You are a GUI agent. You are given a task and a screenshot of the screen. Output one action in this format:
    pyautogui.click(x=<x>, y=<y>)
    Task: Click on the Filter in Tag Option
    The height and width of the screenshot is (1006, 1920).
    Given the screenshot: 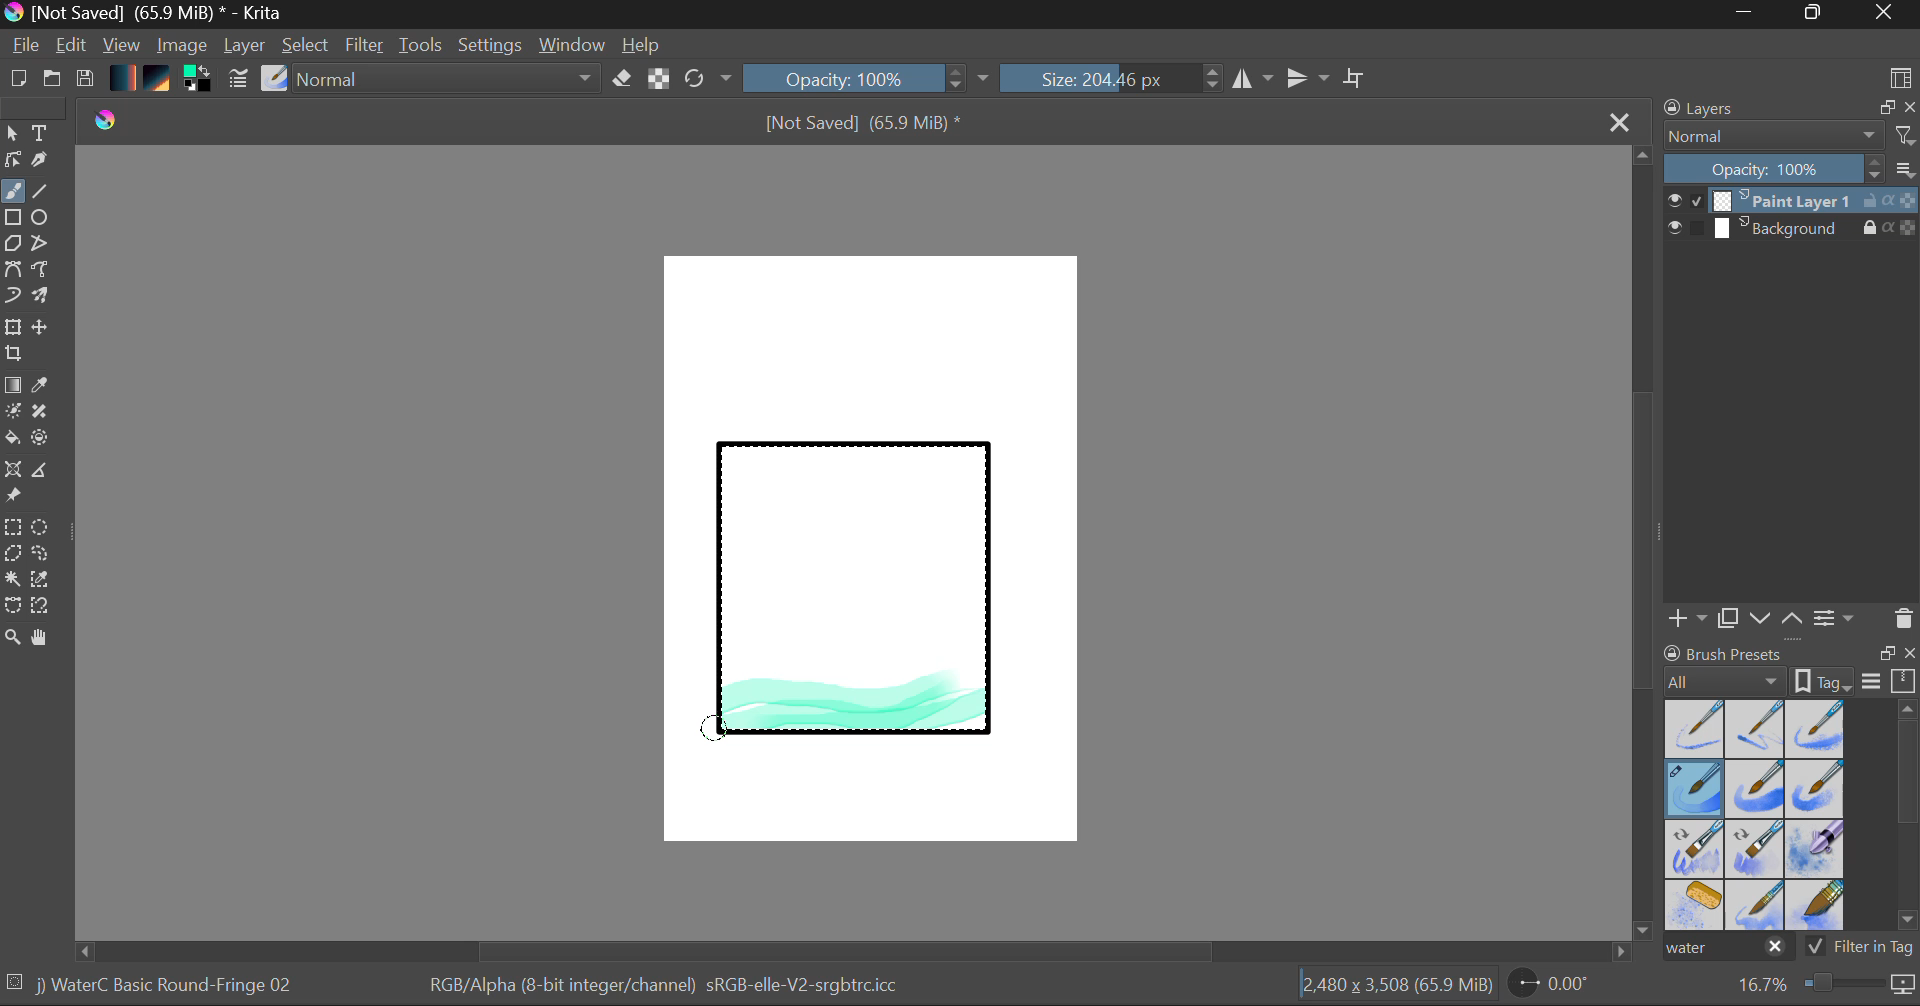 What is the action you would take?
    pyautogui.click(x=1861, y=949)
    